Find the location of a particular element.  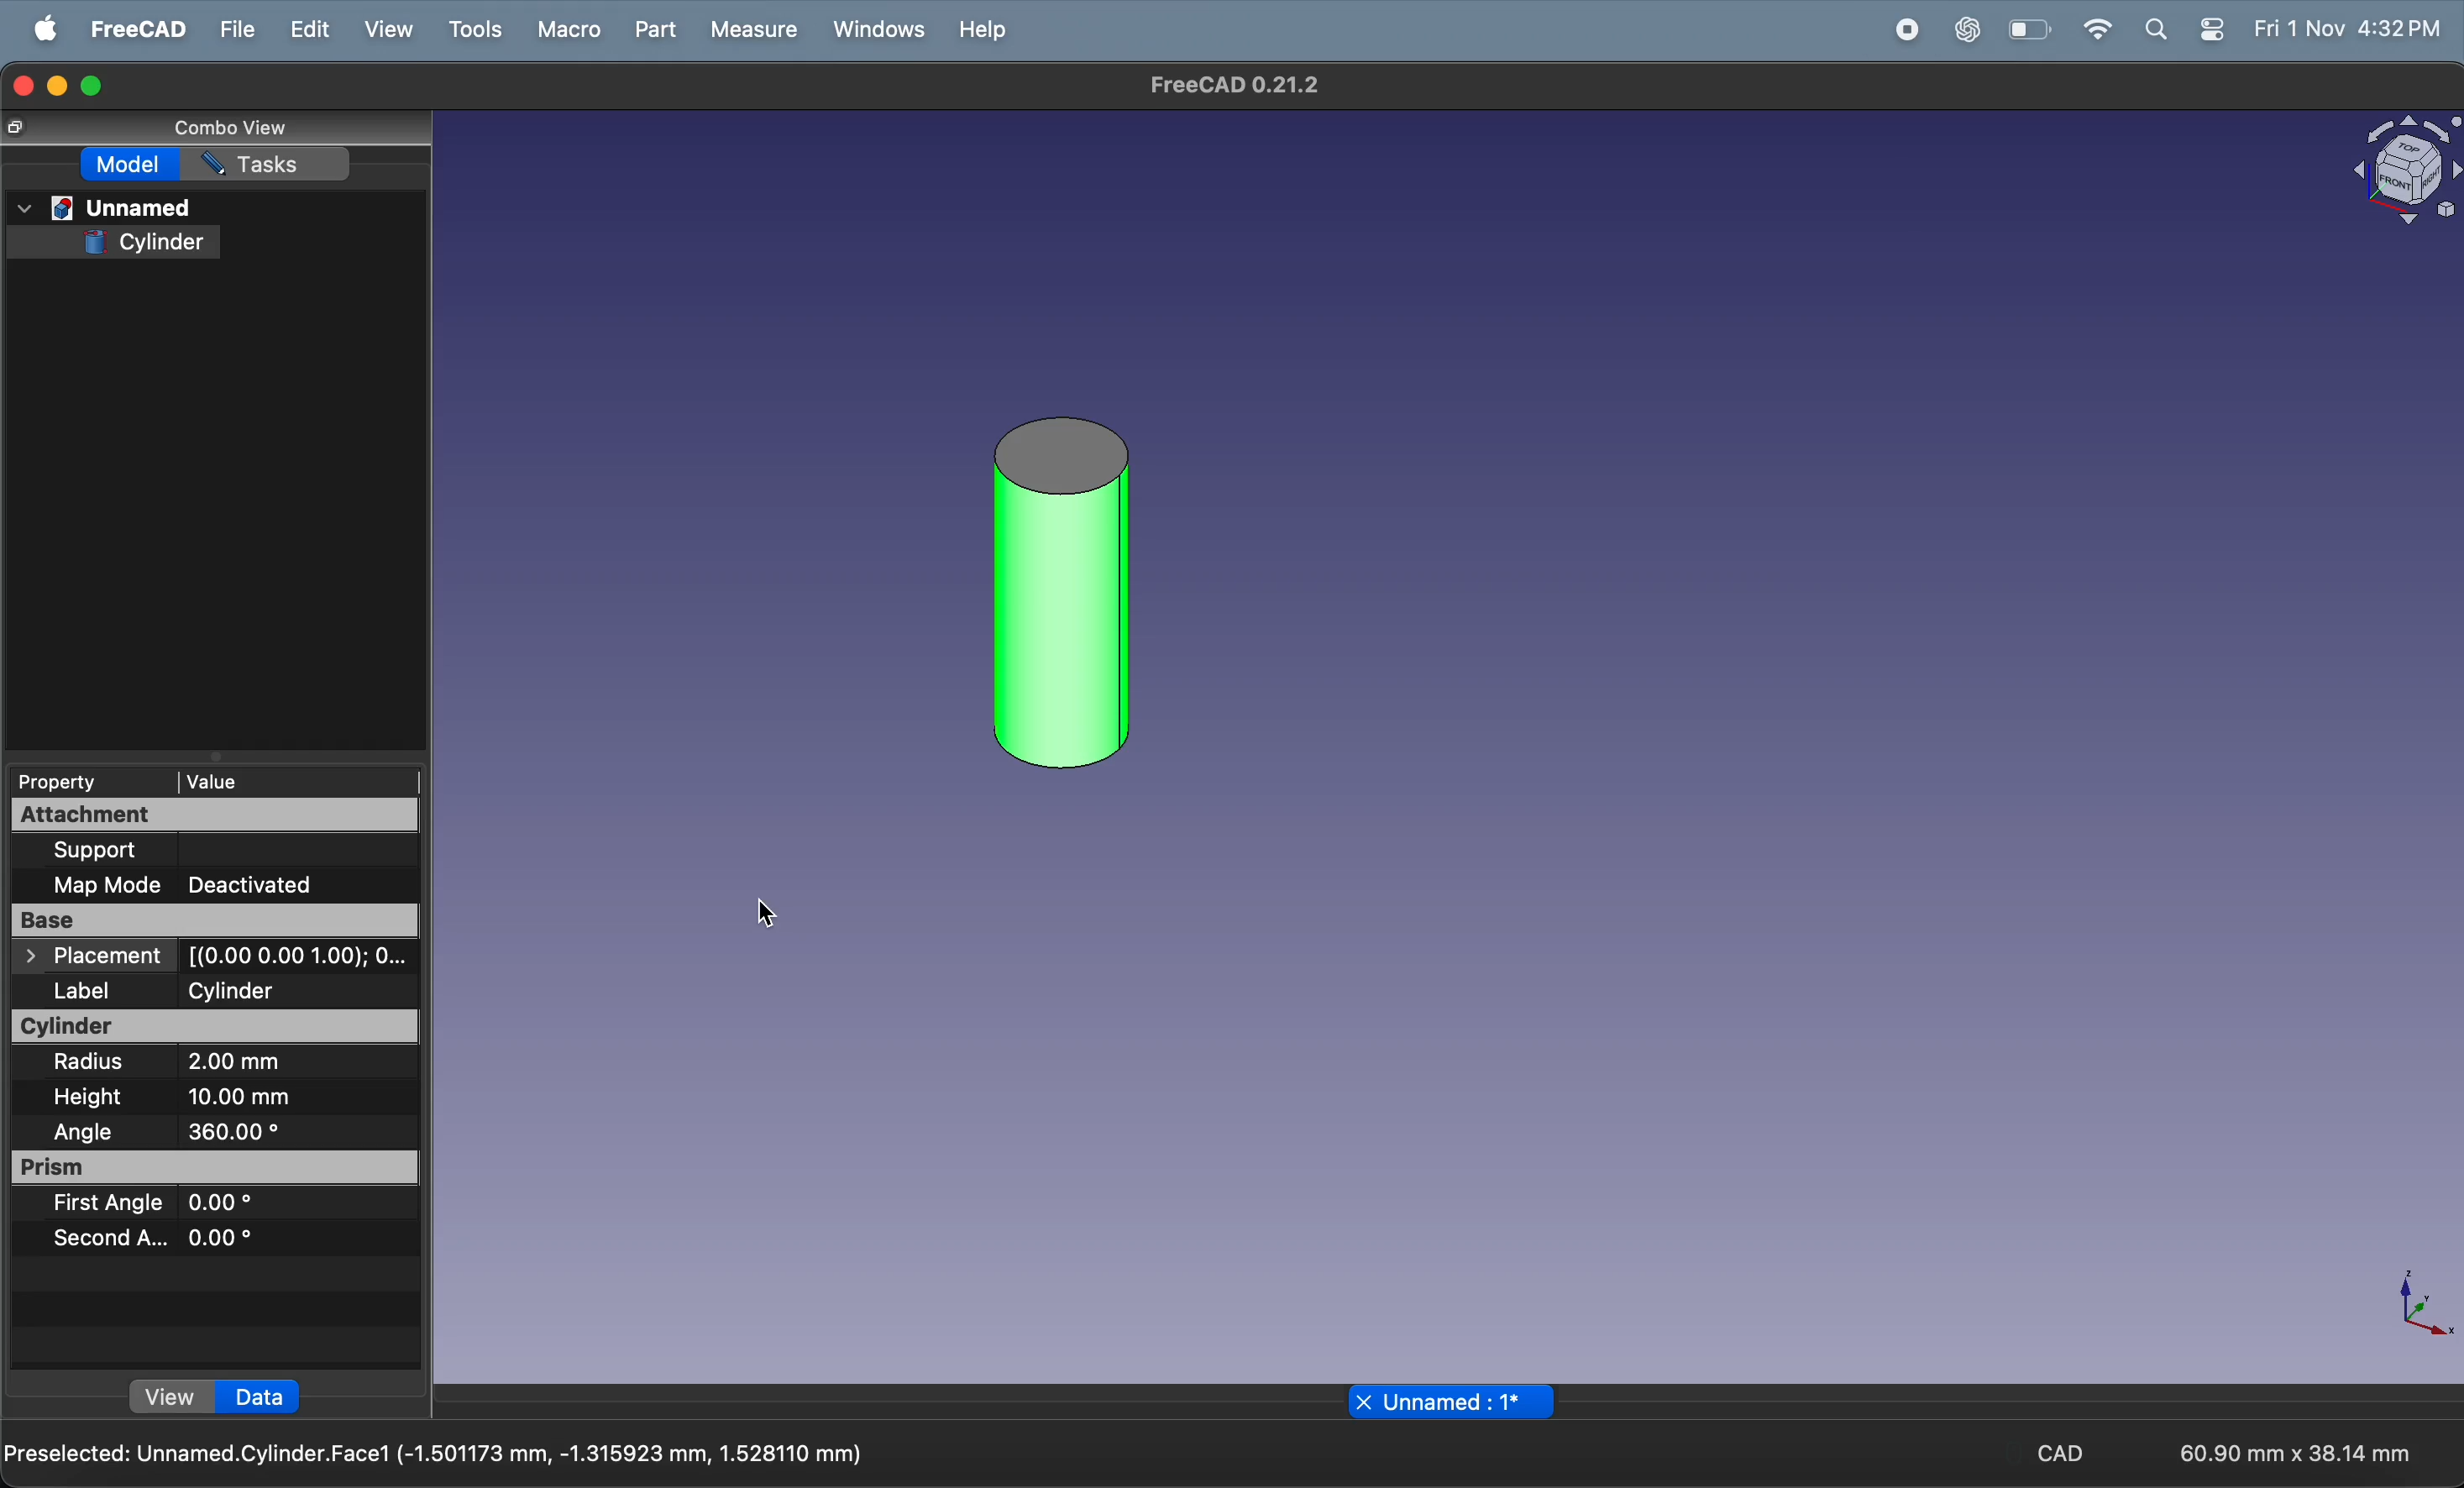

stop is located at coordinates (1829, 30).